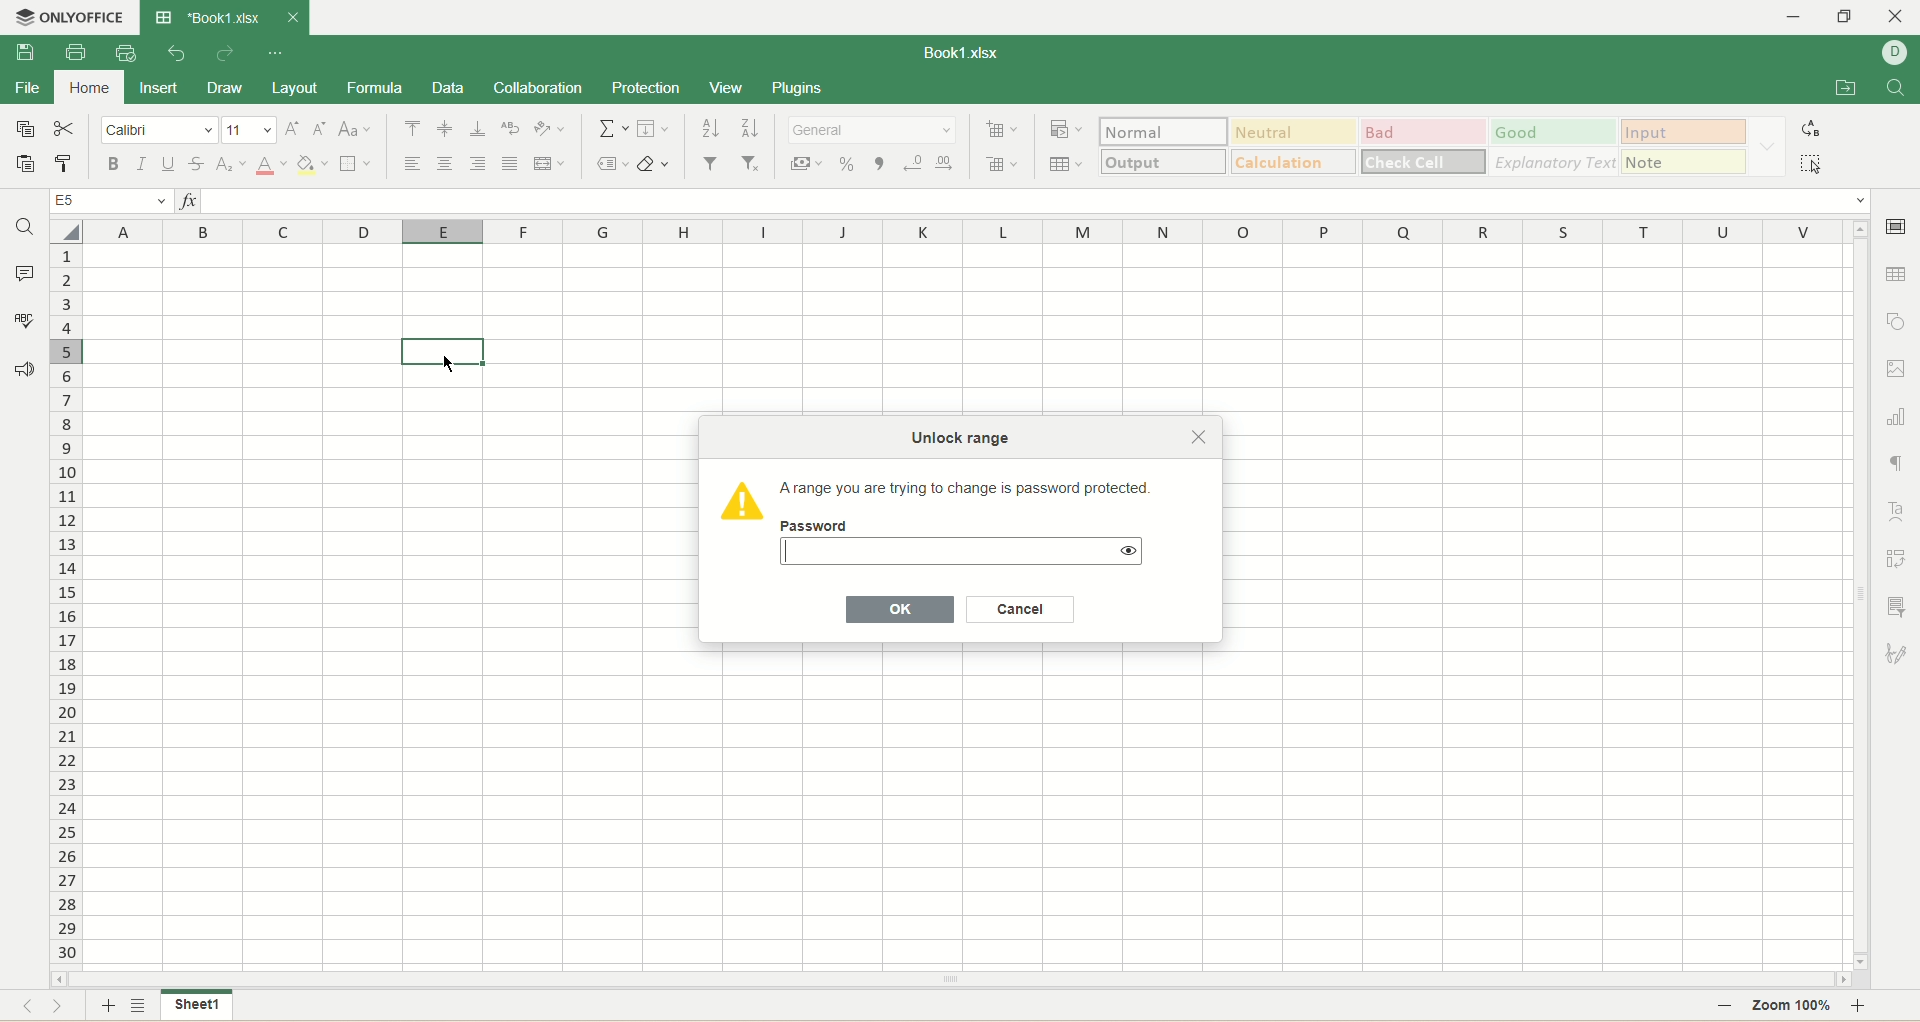 The width and height of the screenshot is (1920, 1022). What do you see at coordinates (1897, 418) in the screenshot?
I see `chart settings` at bounding box center [1897, 418].